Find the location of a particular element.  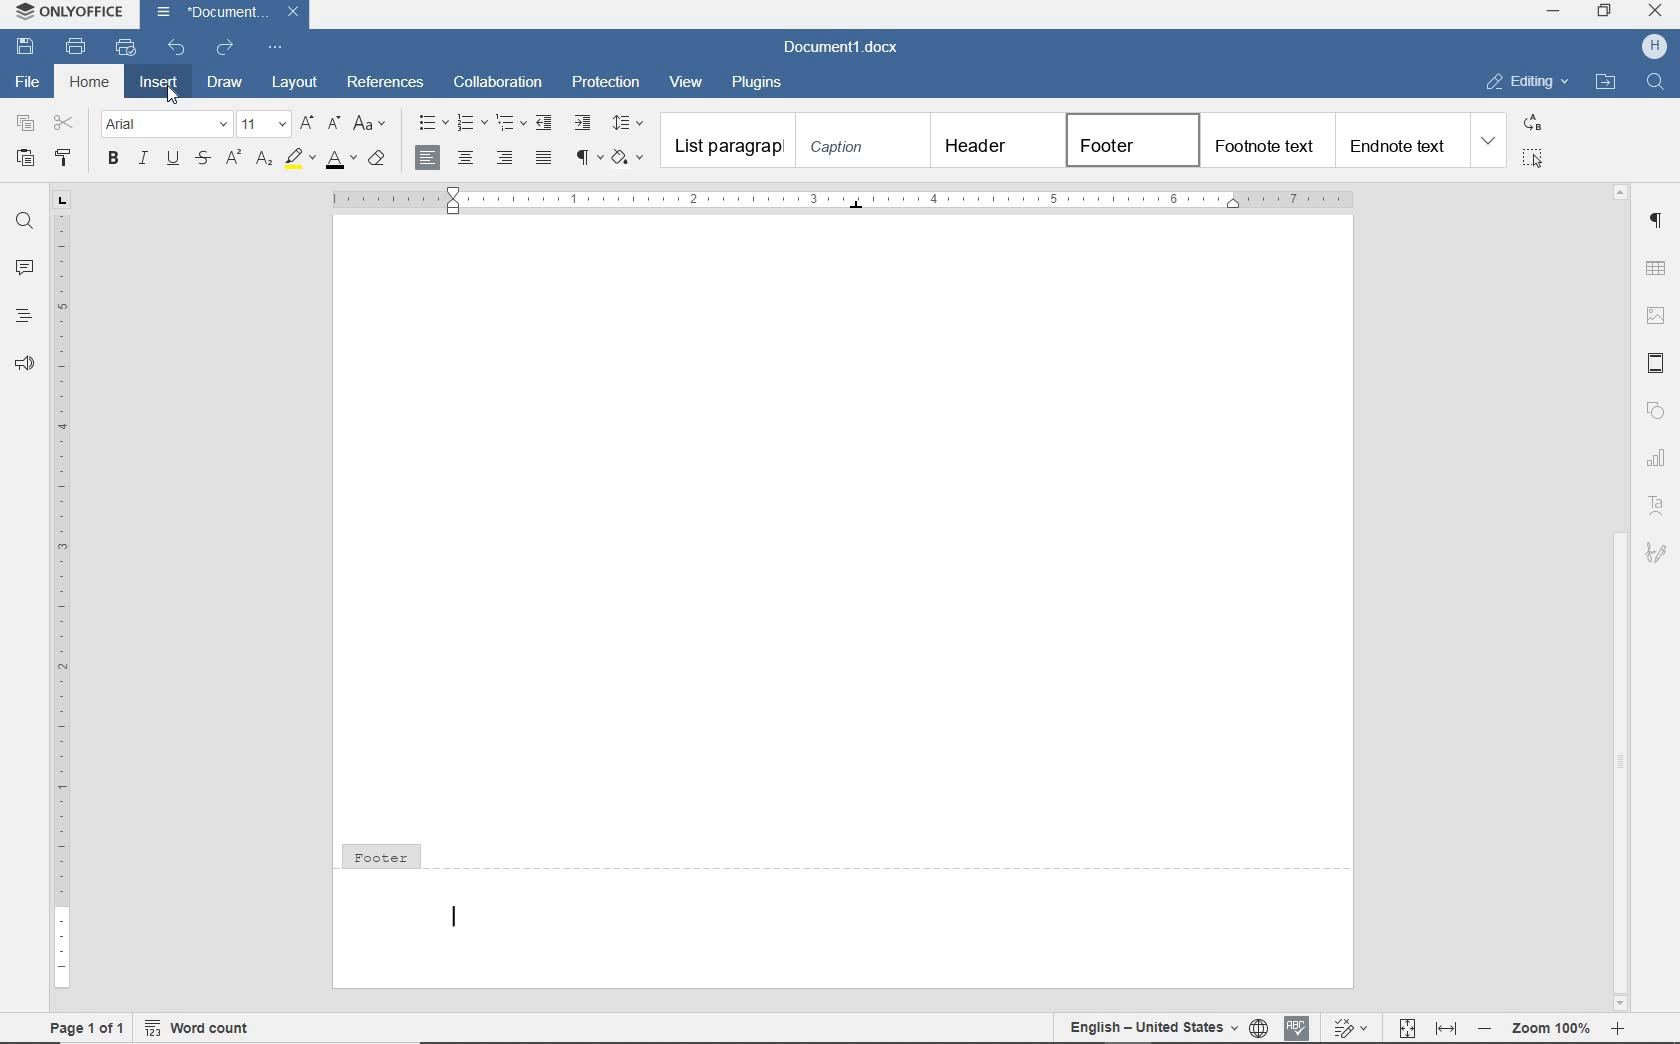

document name is located at coordinates (843, 47).